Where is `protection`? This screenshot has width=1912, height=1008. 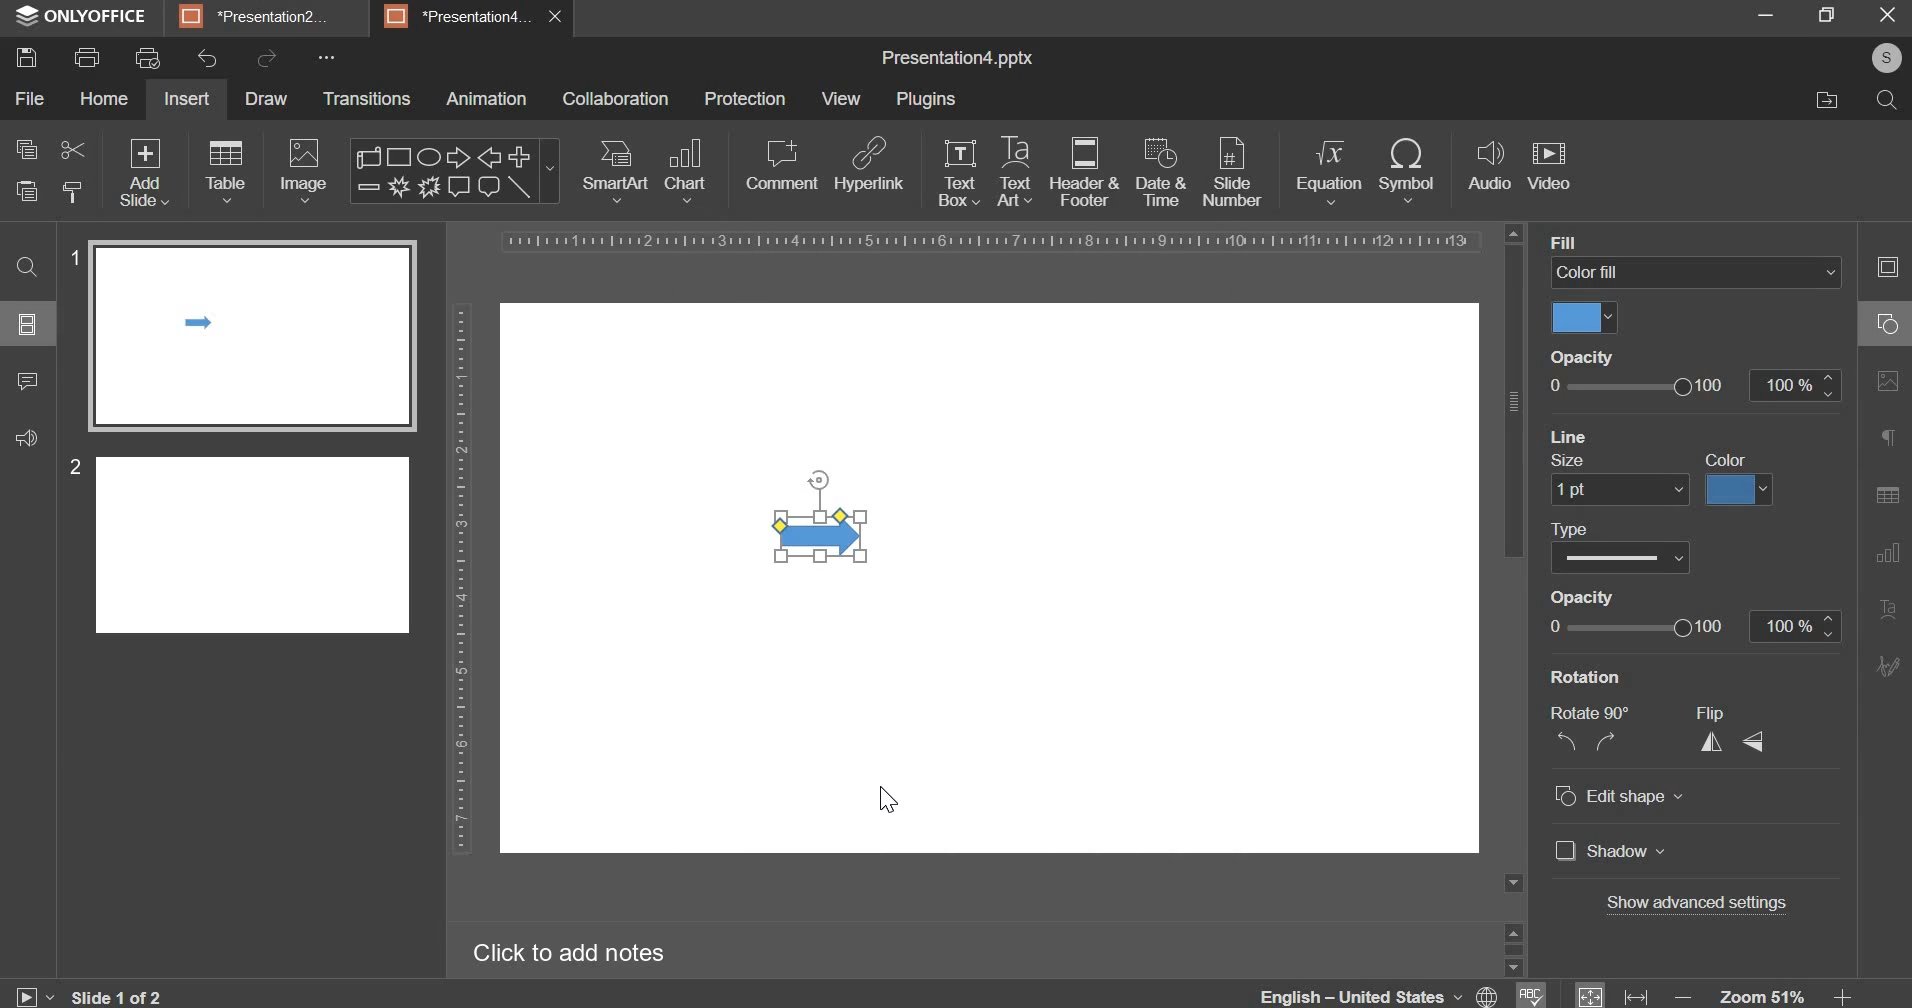
protection is located at coordinates (745, 100).